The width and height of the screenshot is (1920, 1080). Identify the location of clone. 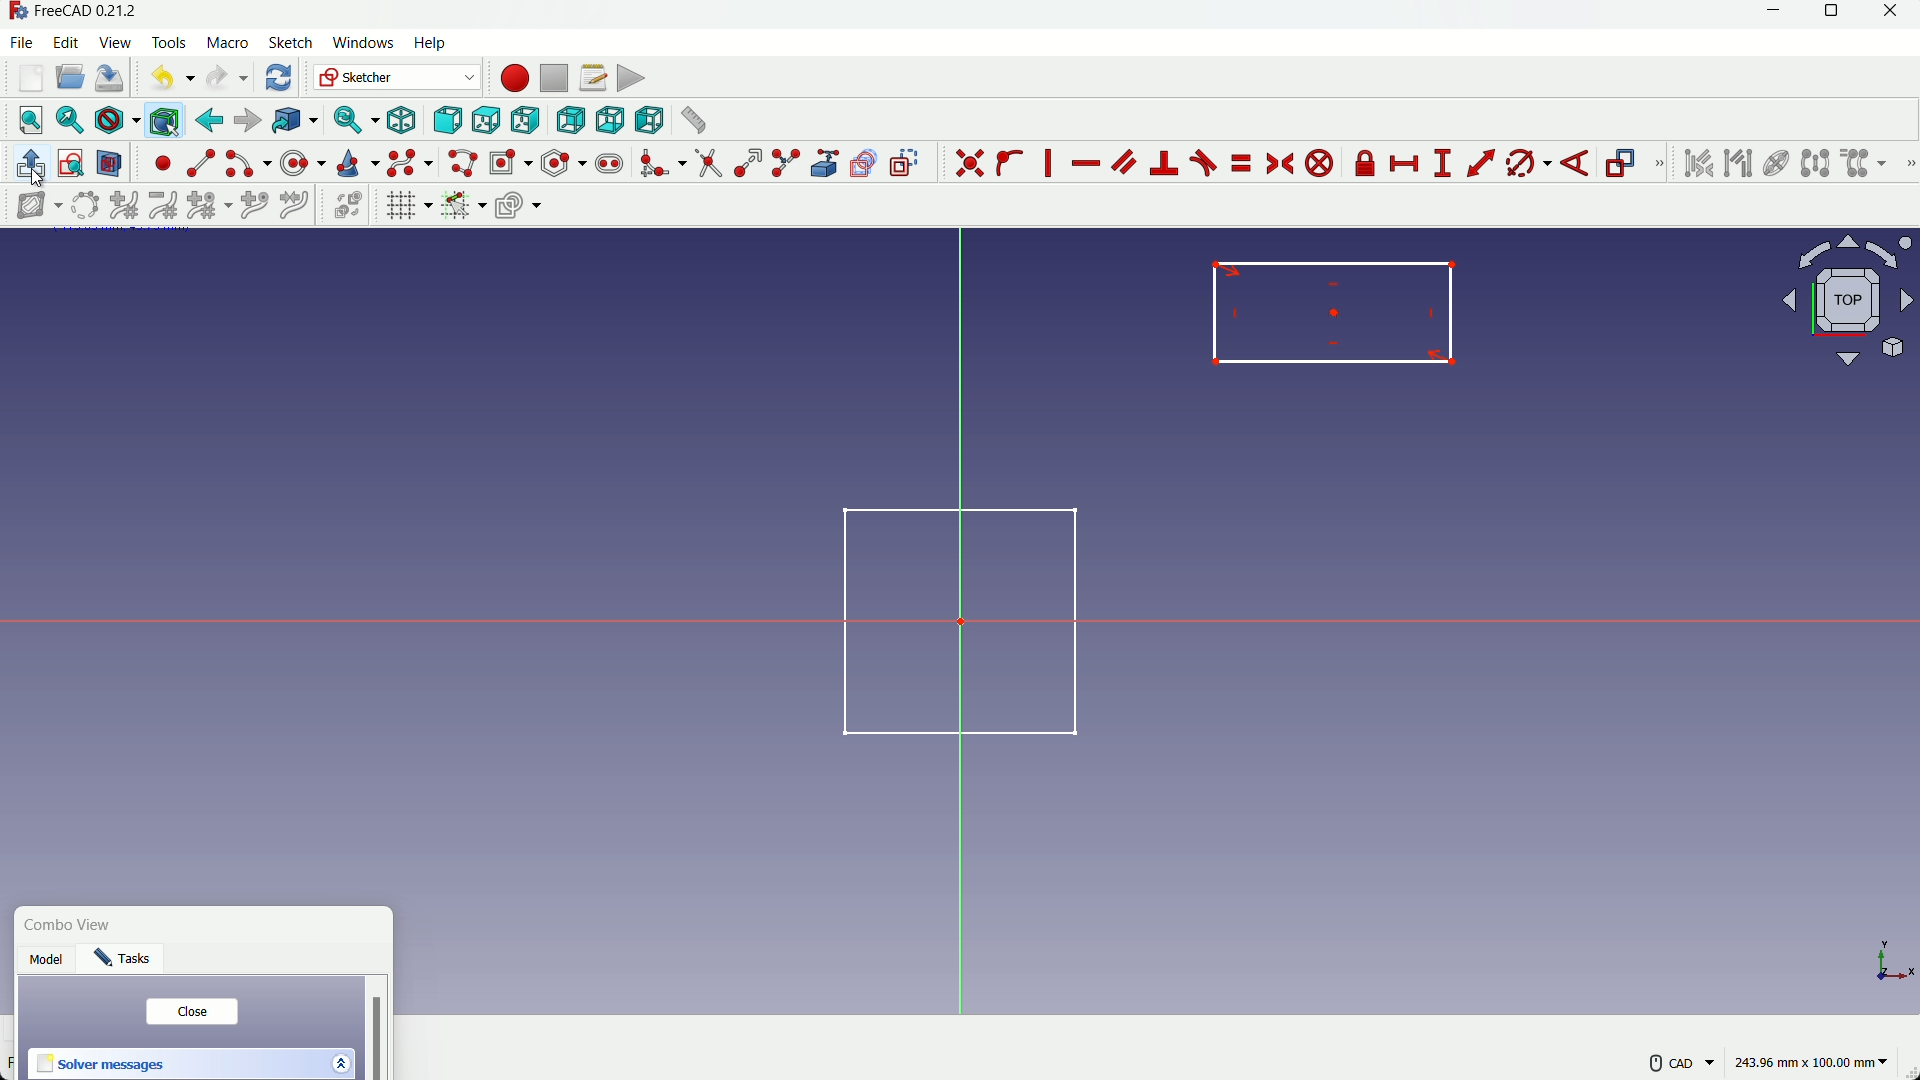
(1865, 165).